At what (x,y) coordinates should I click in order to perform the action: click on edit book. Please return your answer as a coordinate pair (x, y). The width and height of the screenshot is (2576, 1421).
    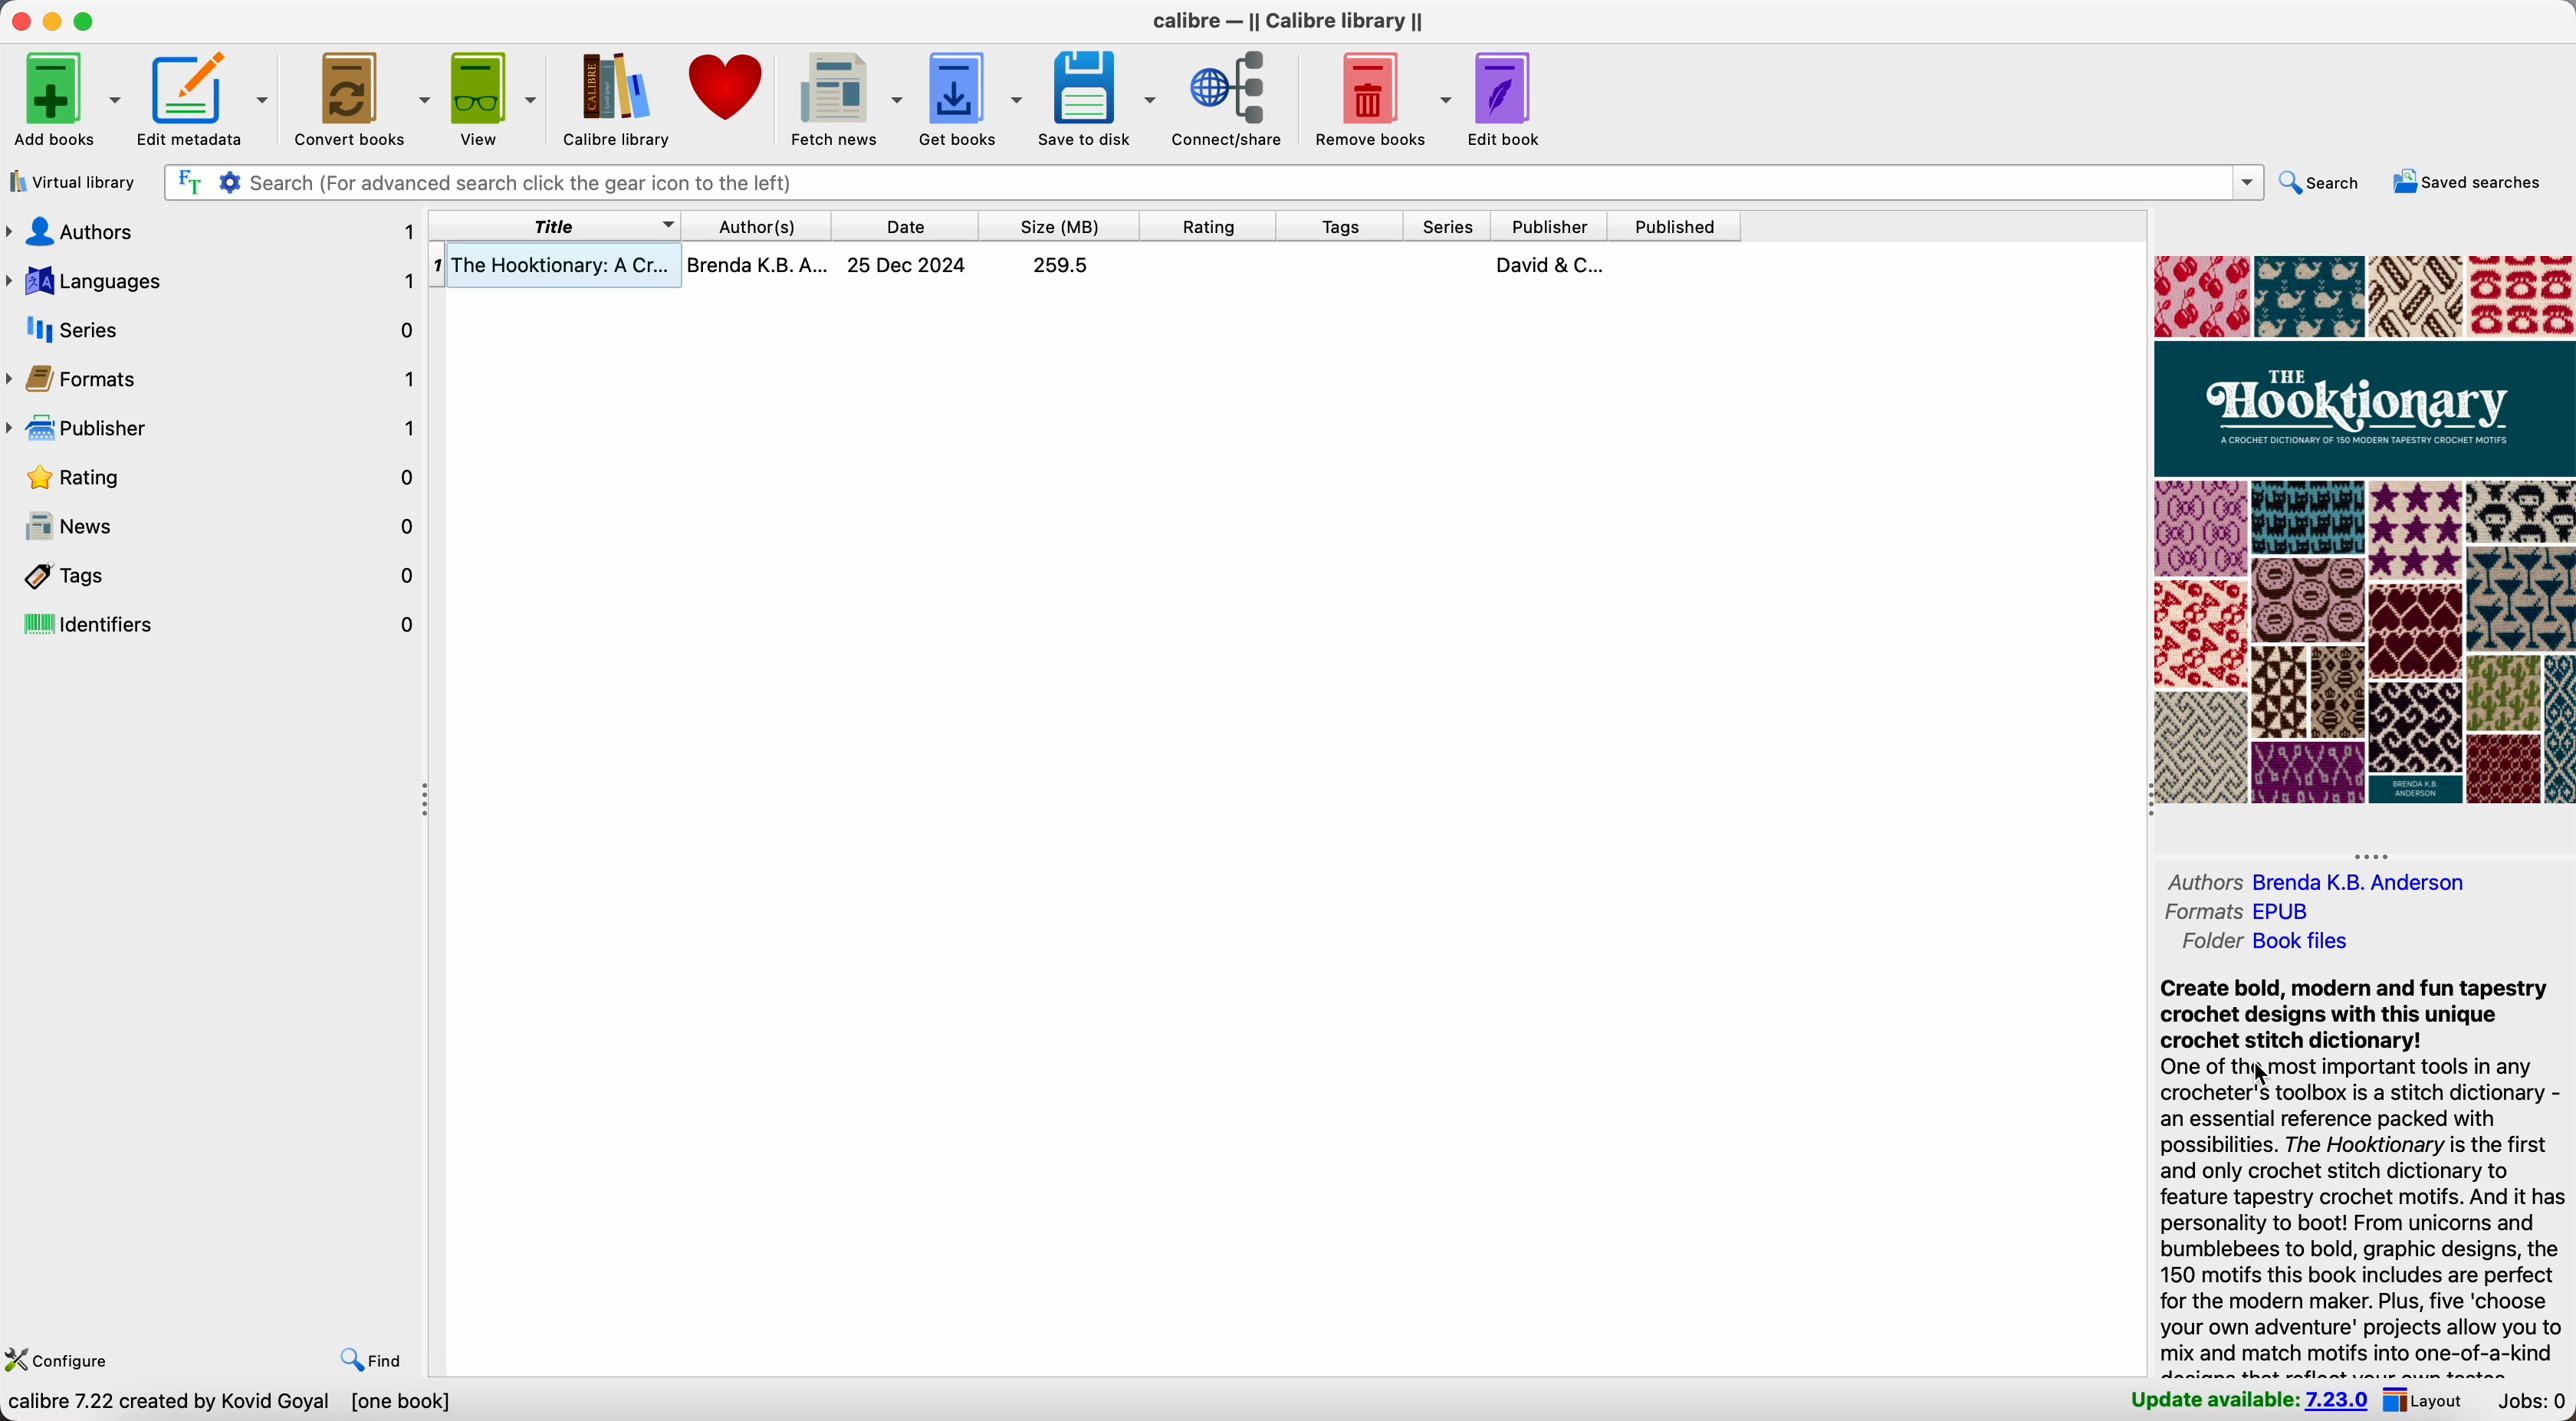
    Looking at the image, I should click on (1502, 100).